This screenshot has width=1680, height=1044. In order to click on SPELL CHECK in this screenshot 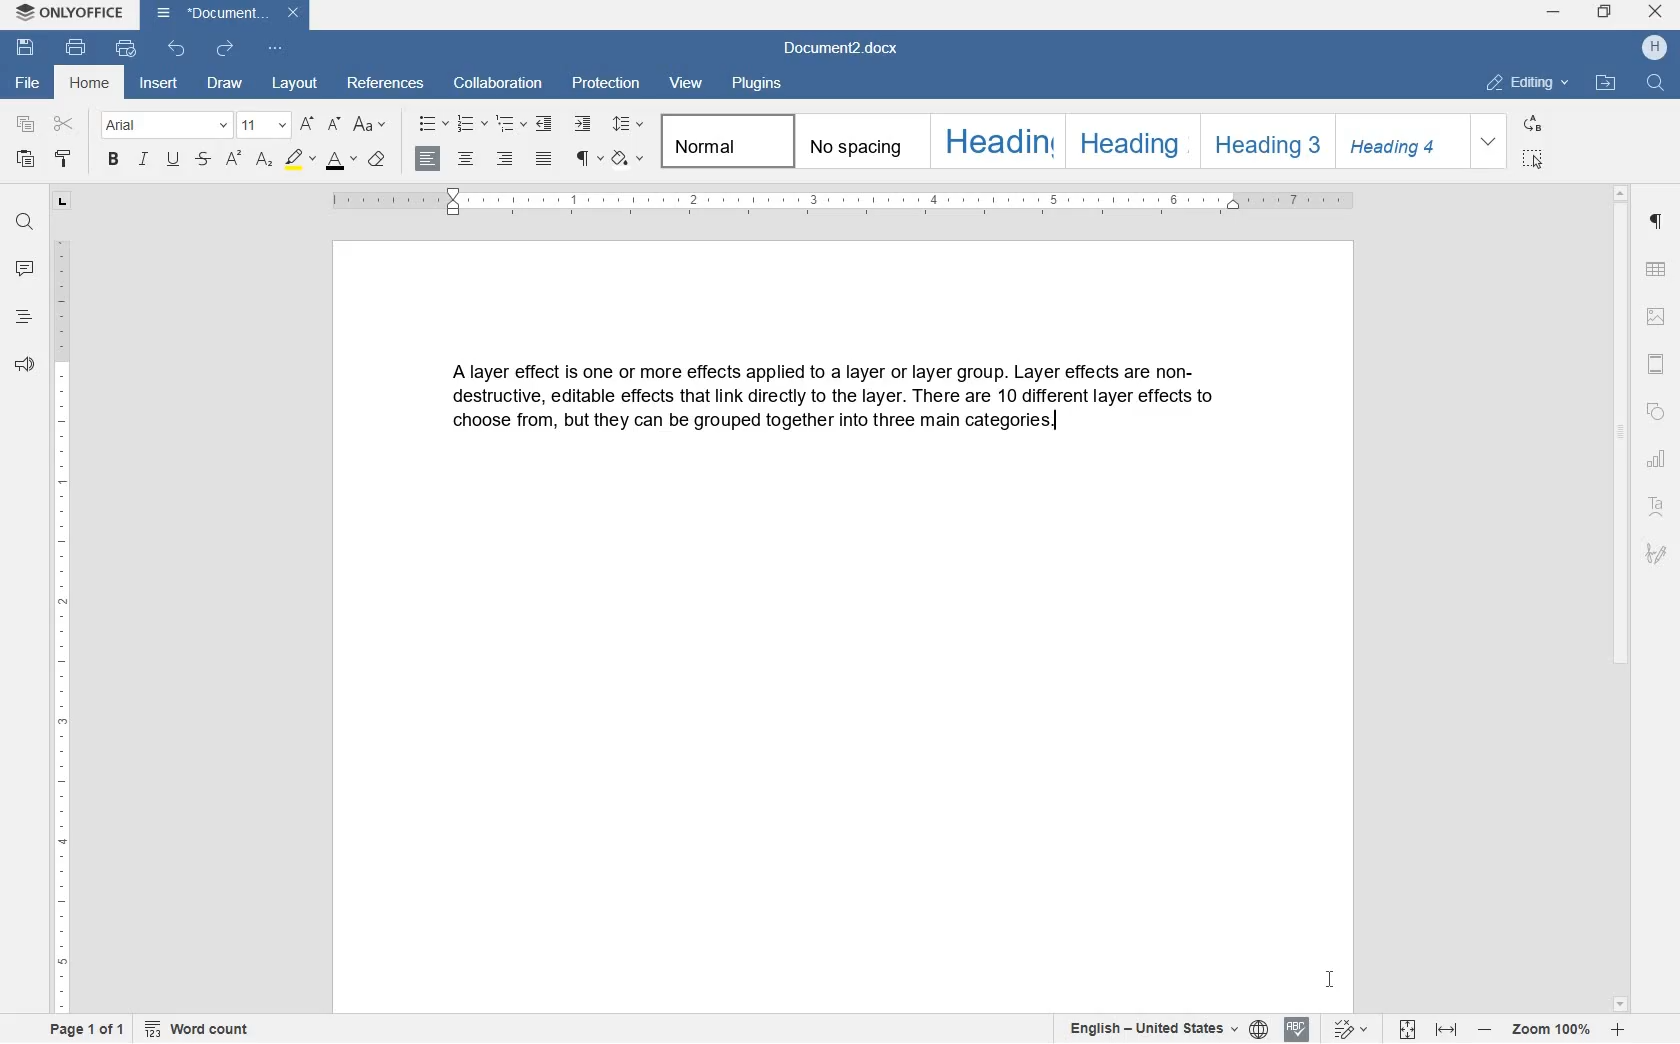, I will do `click(1295, 1028)`.